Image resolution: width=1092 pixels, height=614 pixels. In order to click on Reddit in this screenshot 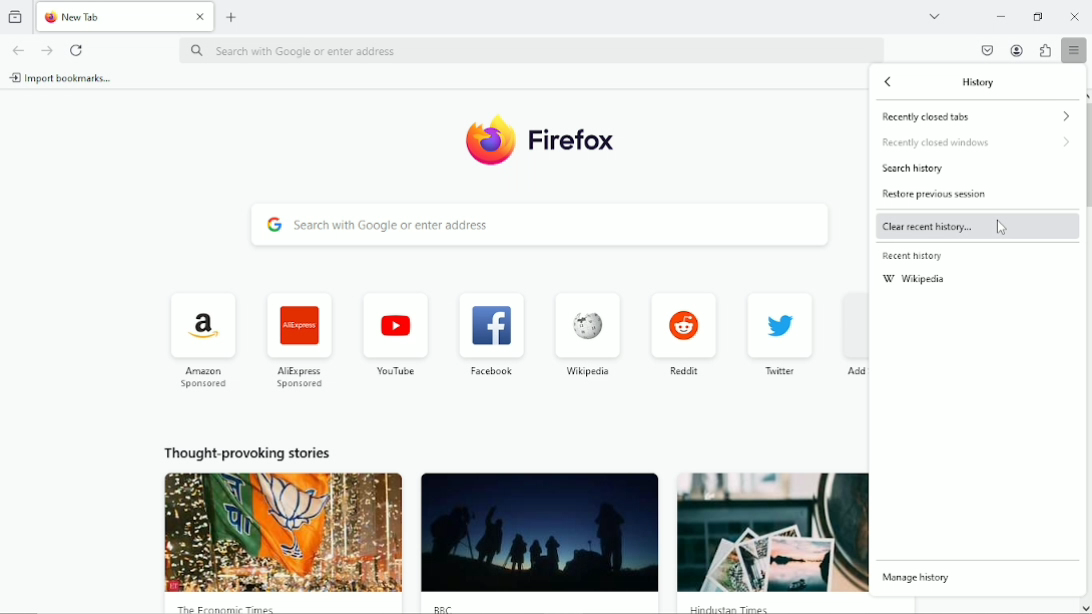, I will do `click(683, 330)`.